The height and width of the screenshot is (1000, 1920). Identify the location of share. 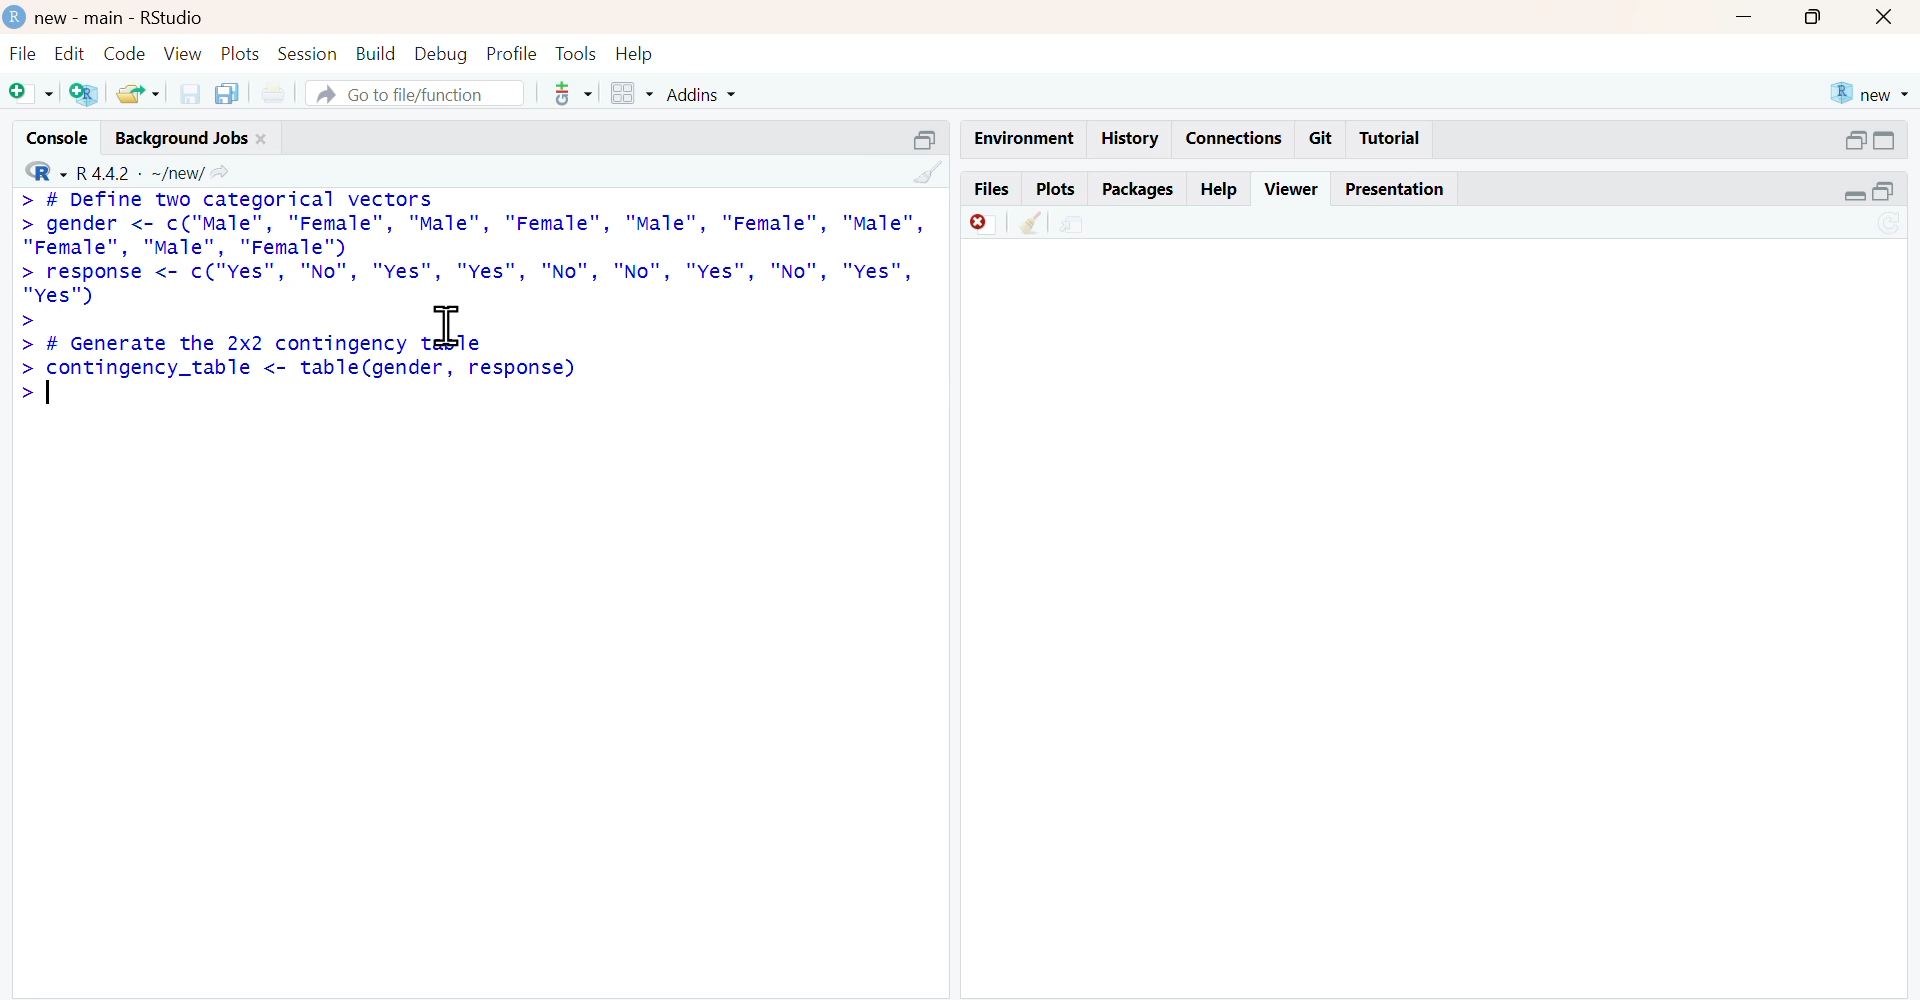
(1074, 226).